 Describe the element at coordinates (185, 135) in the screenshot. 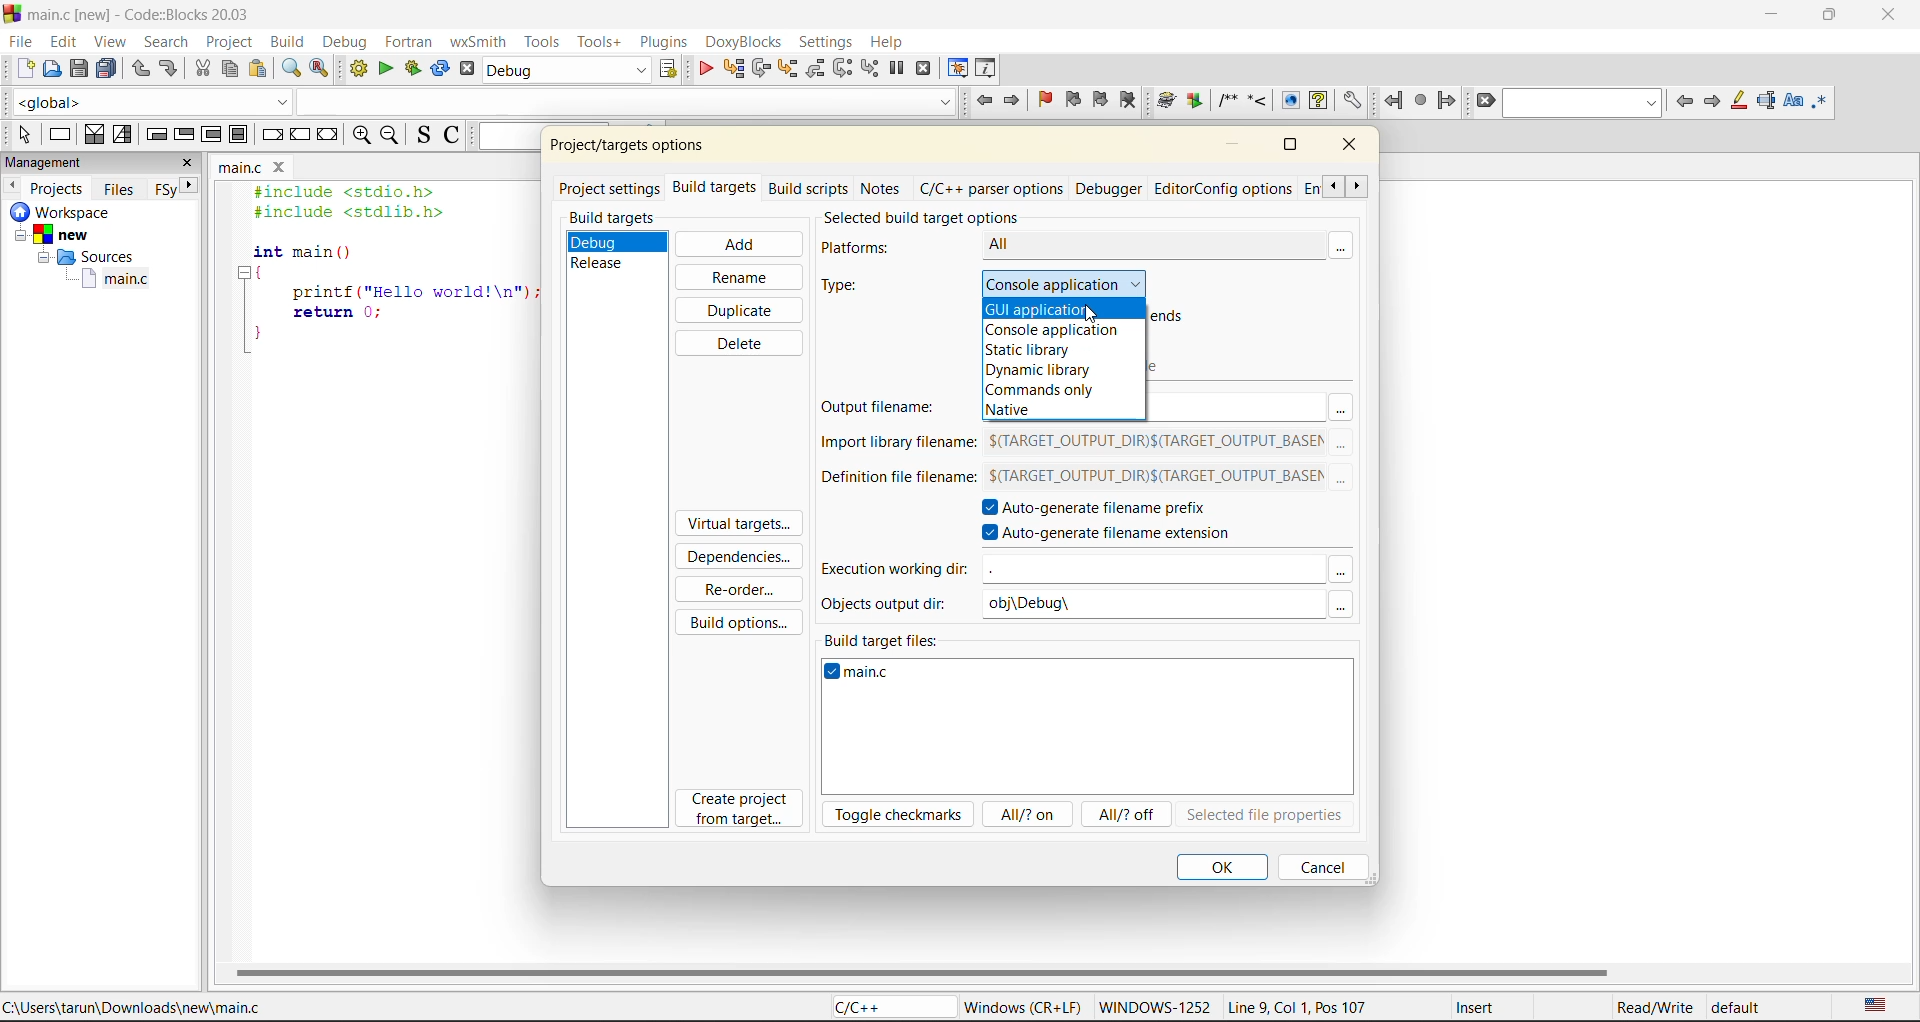

I see `exit condition loop` at that location.